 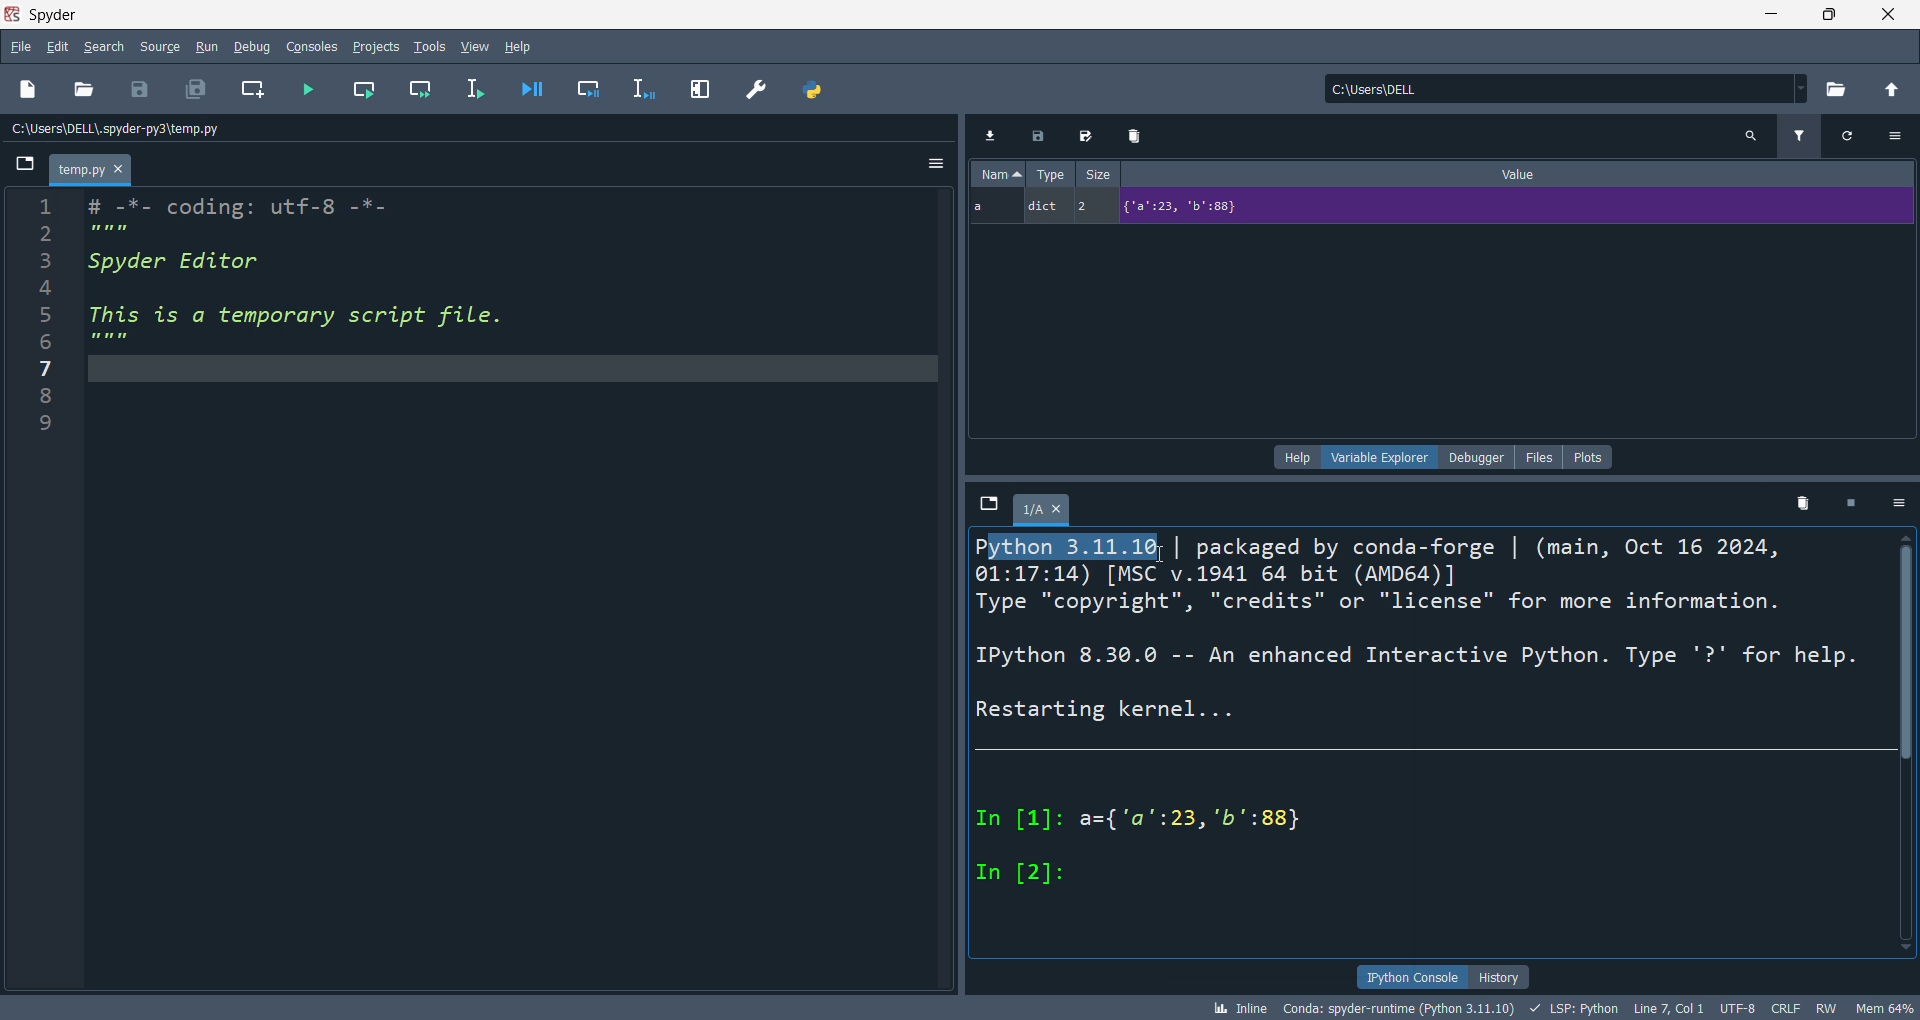 What do you see at coordinates (539, 87) in the screenshot?
I see `debug file` at bounding box center [539, 87].